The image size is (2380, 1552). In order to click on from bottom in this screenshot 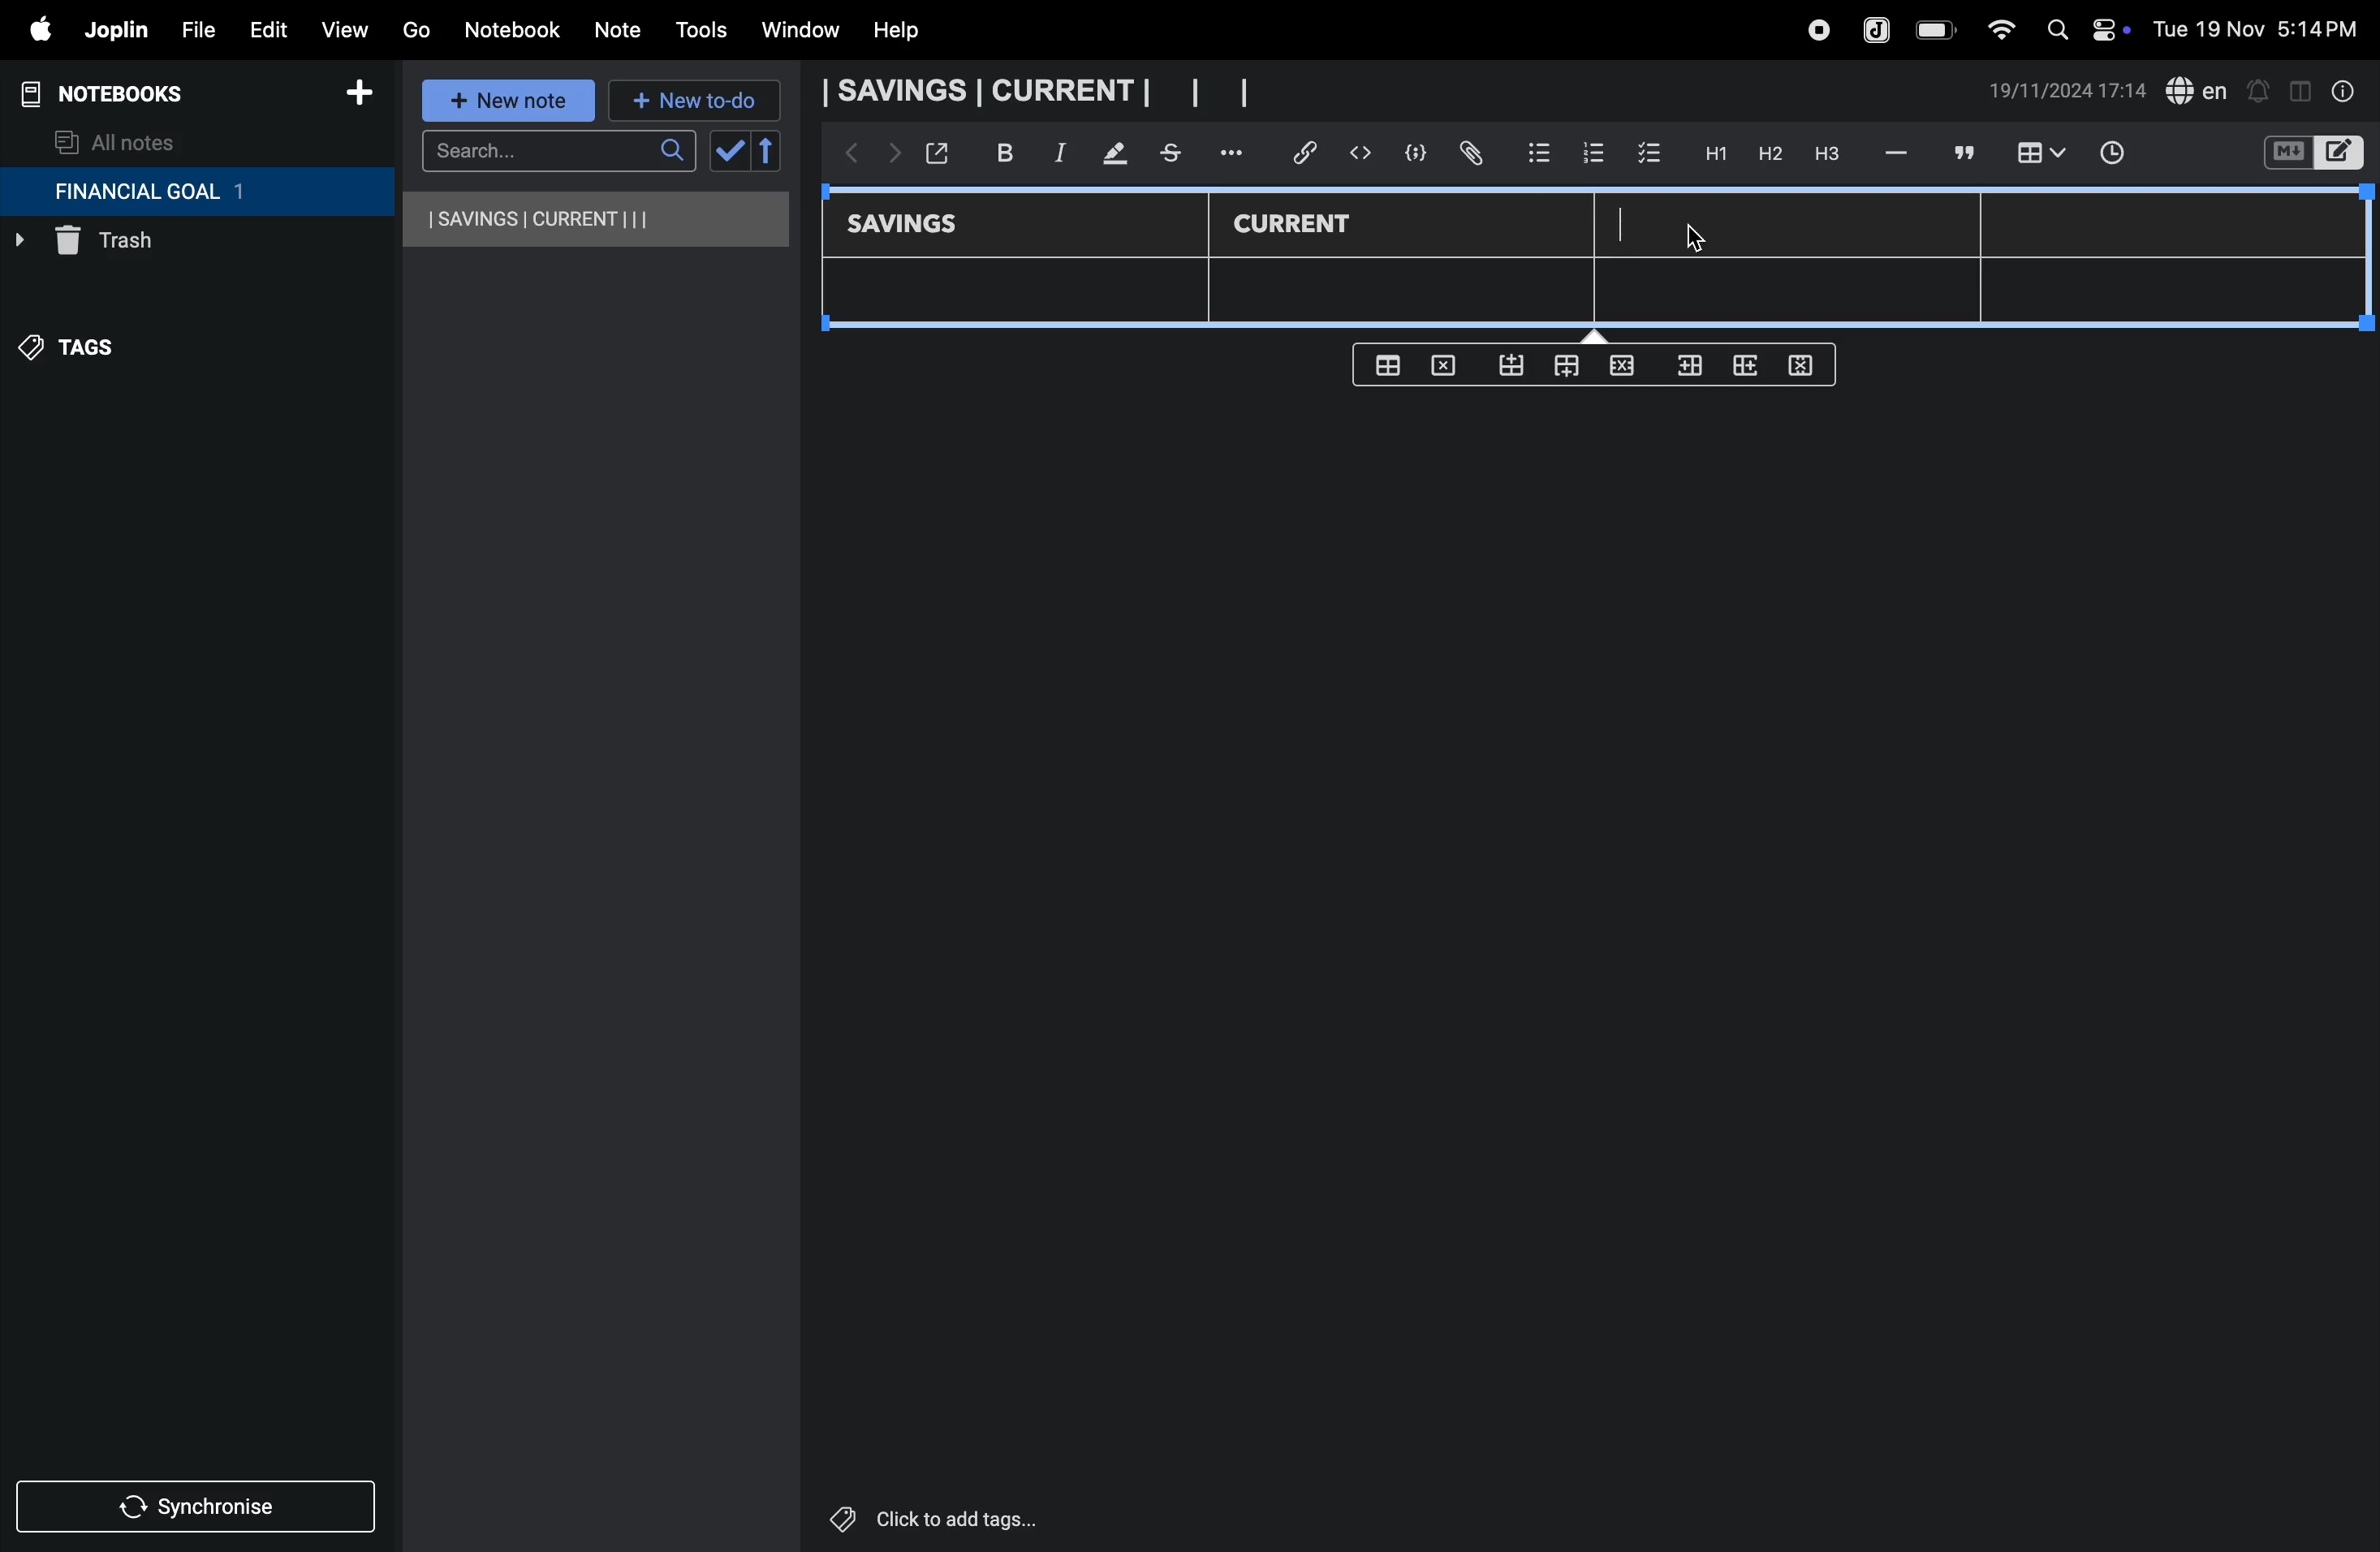, I will do `click(1513, 366)`.